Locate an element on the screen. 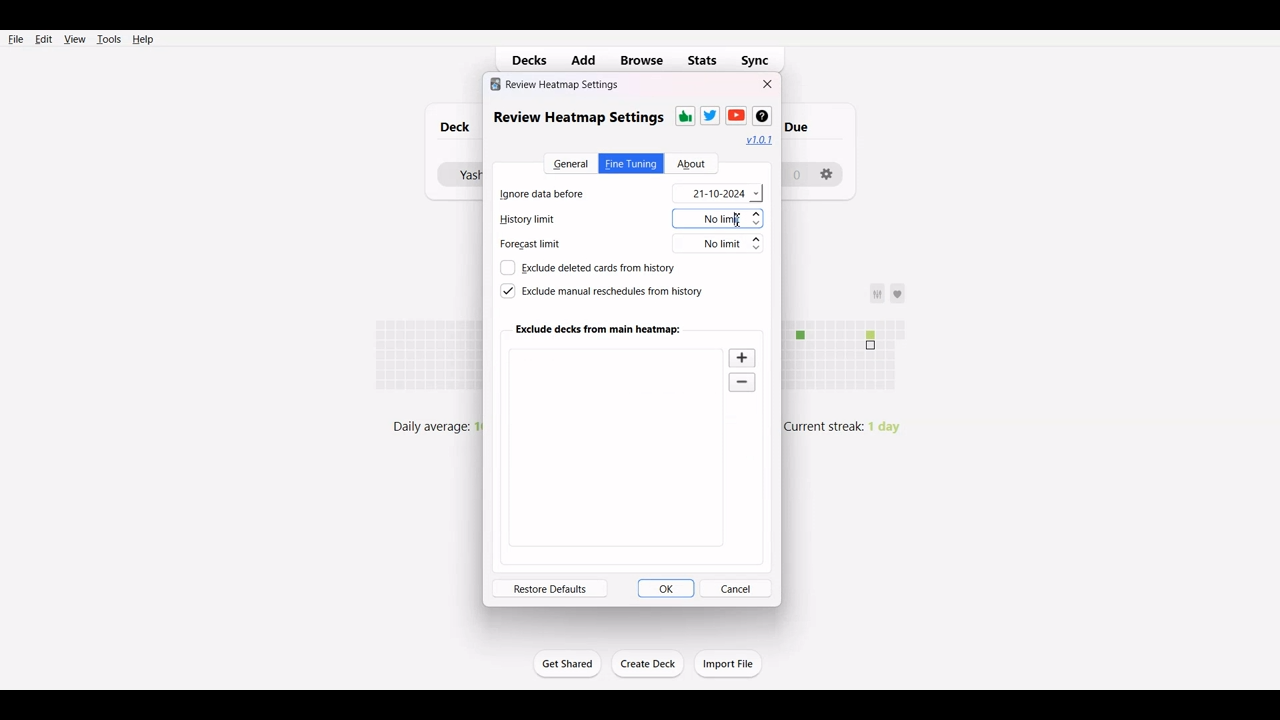  Browse is located at coordinates (641, 61).